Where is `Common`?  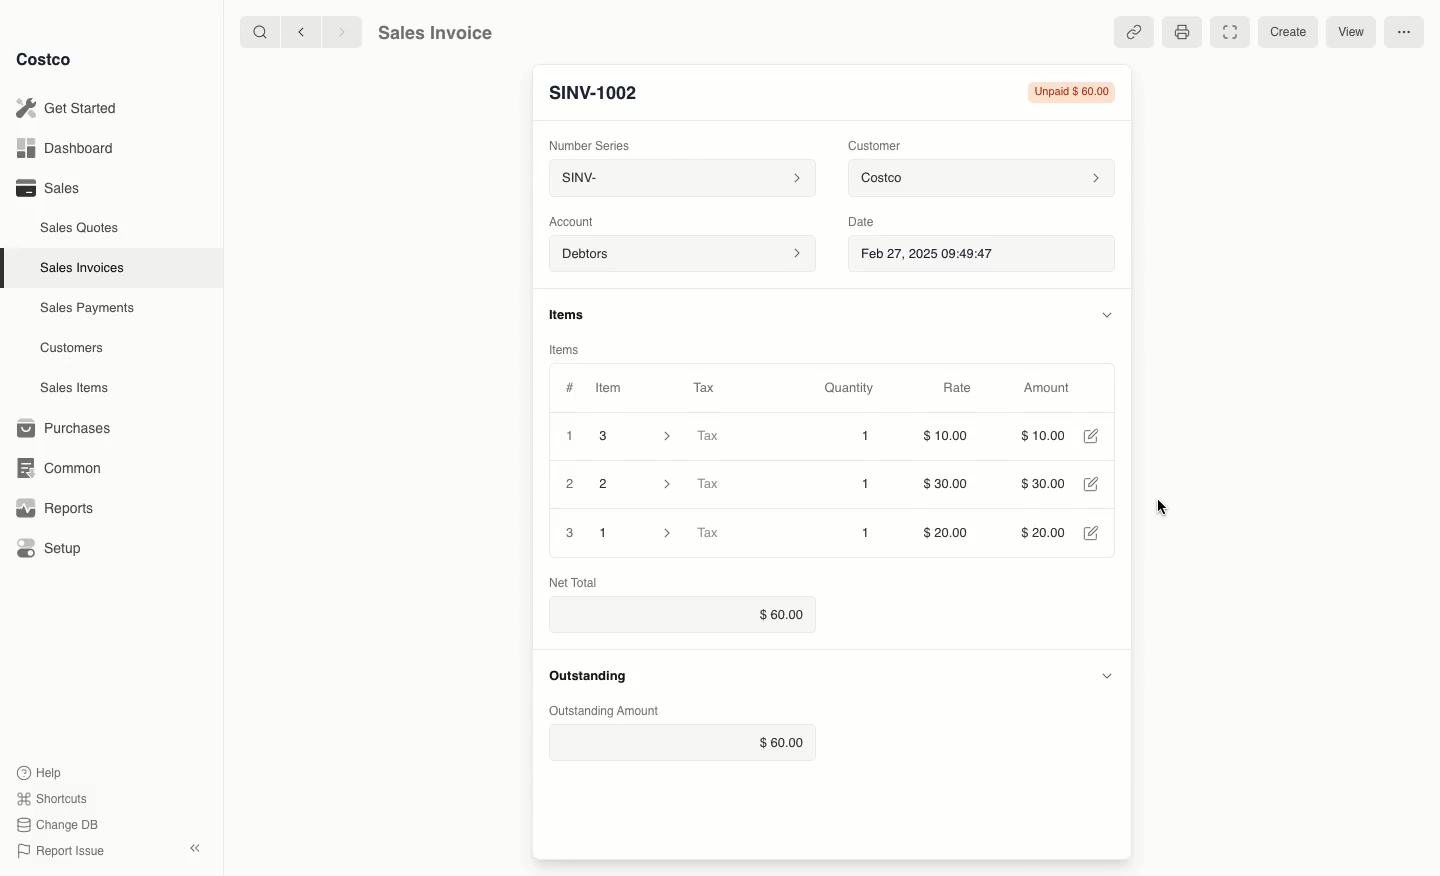 Common is located at coordinates (55, 466).